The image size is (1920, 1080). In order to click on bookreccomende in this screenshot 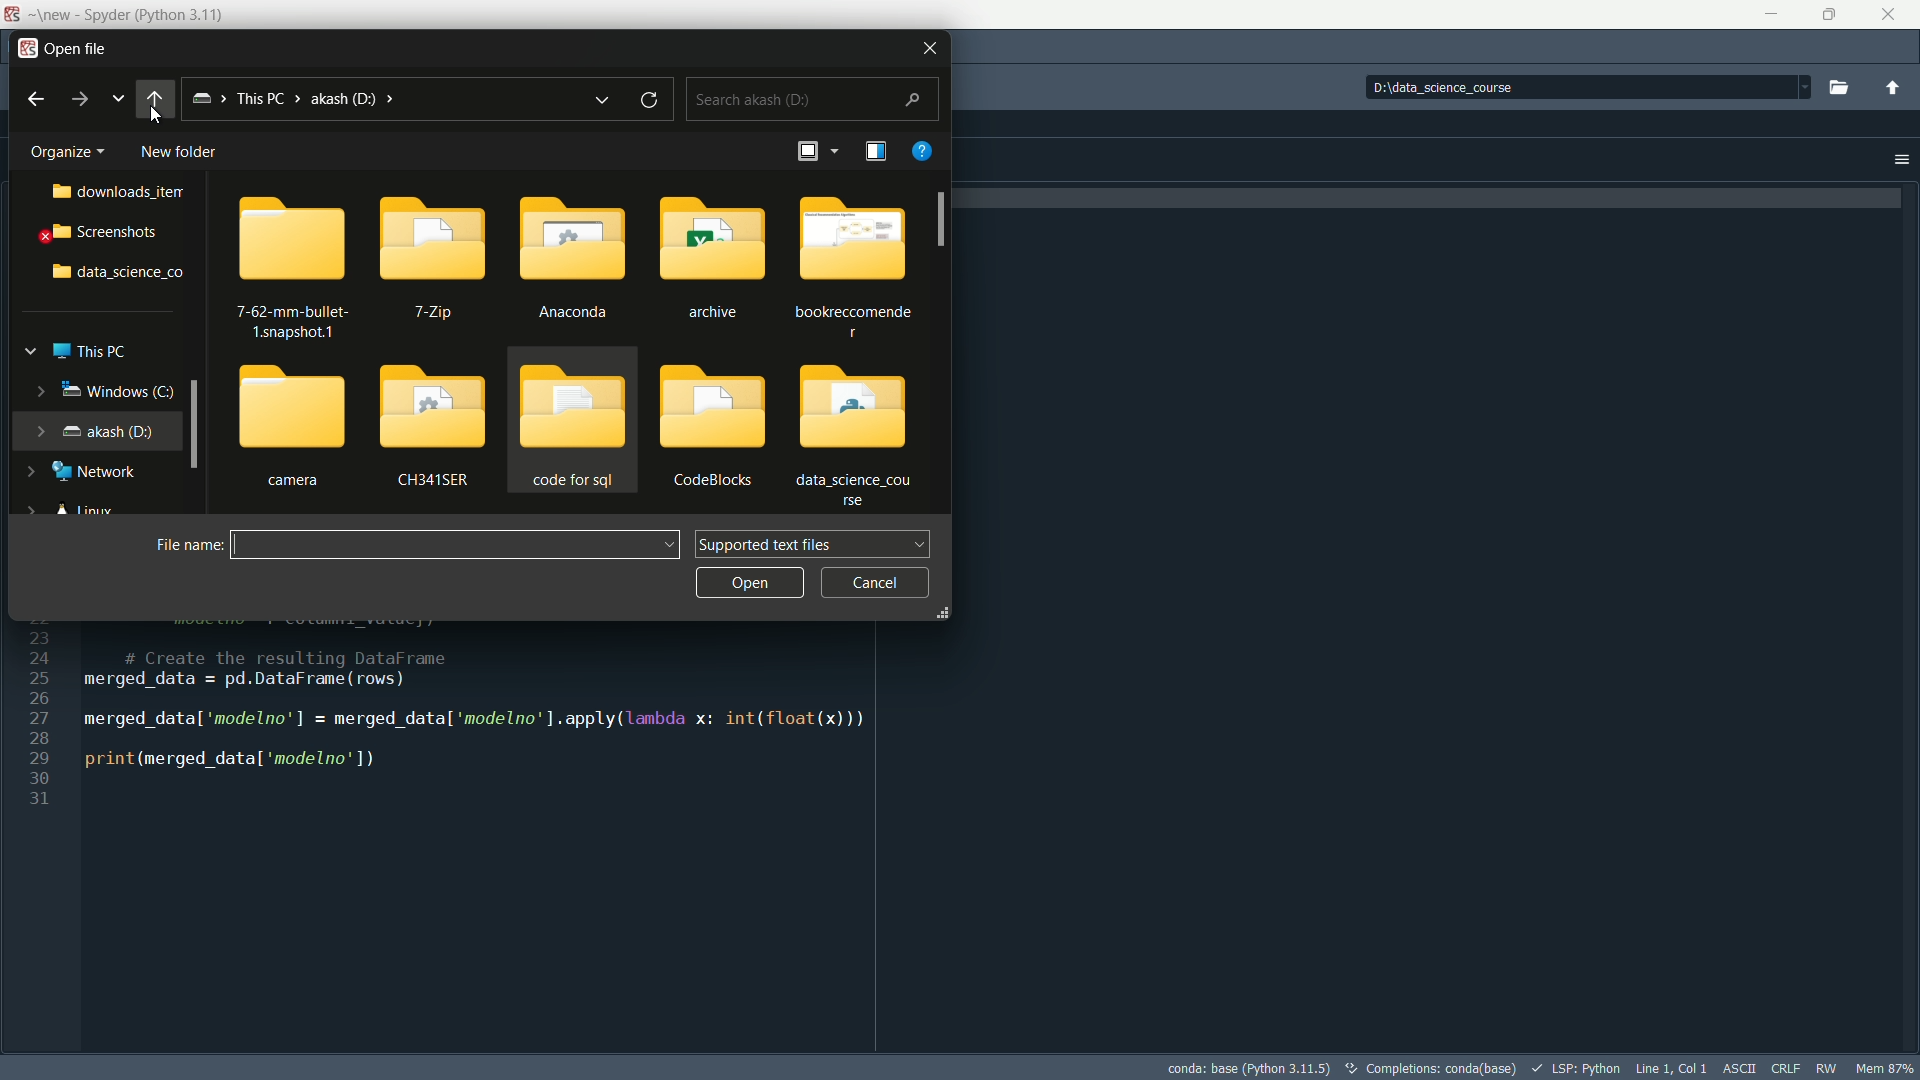, I will do `click(863, 260)`.